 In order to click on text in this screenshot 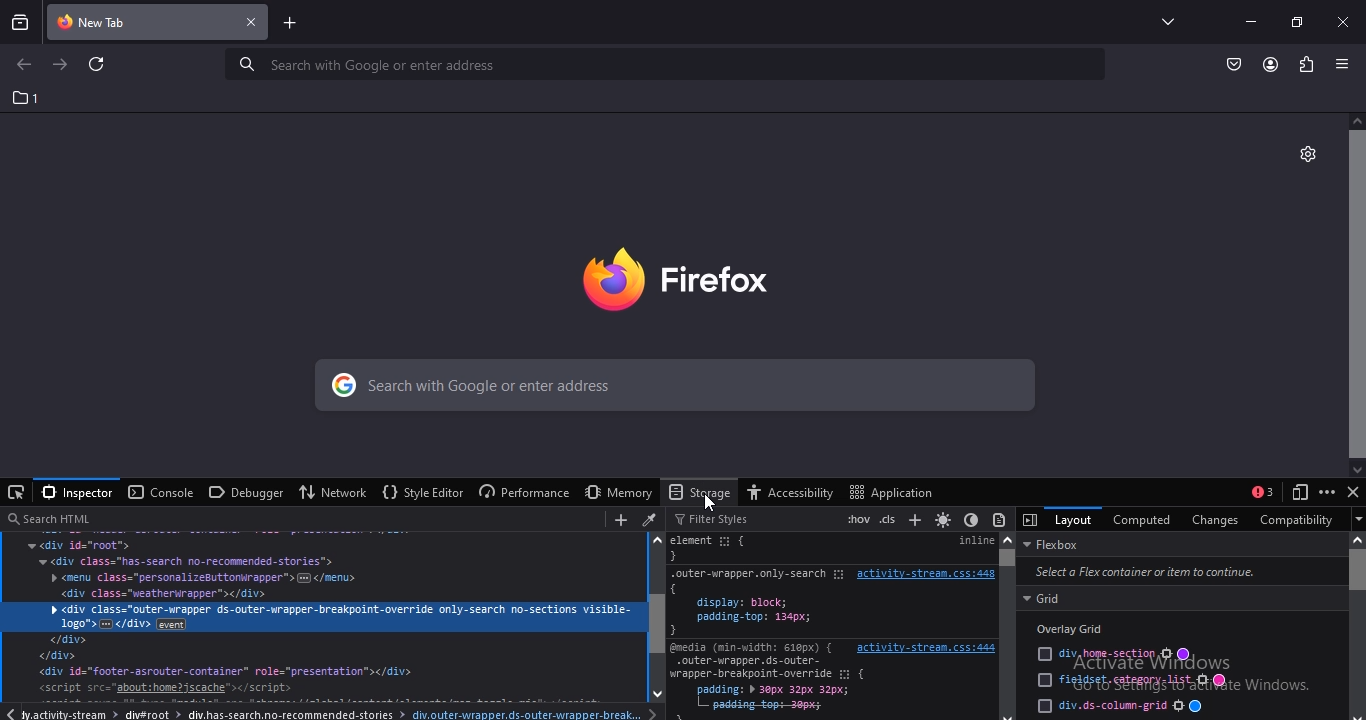, I will do `click(1178, 625)`.